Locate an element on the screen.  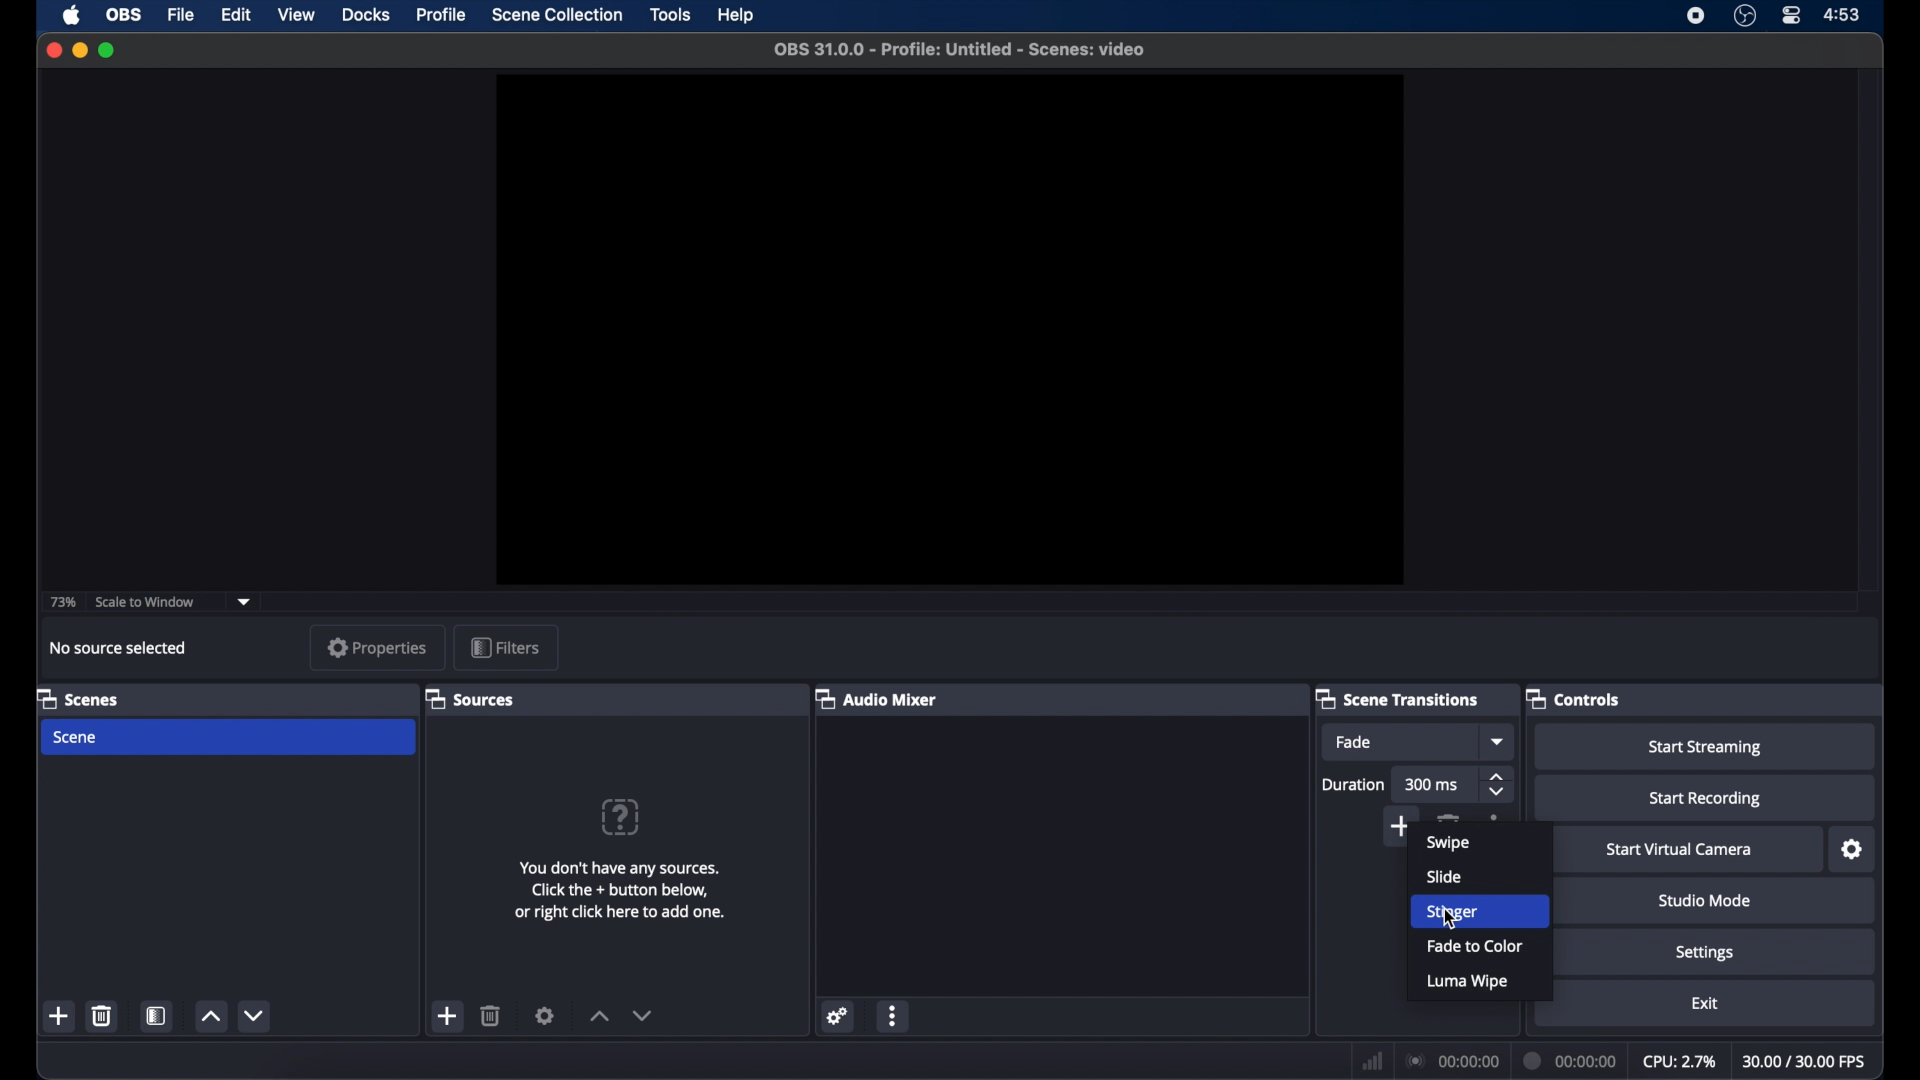
controls is located at coordinates (1573, 698).